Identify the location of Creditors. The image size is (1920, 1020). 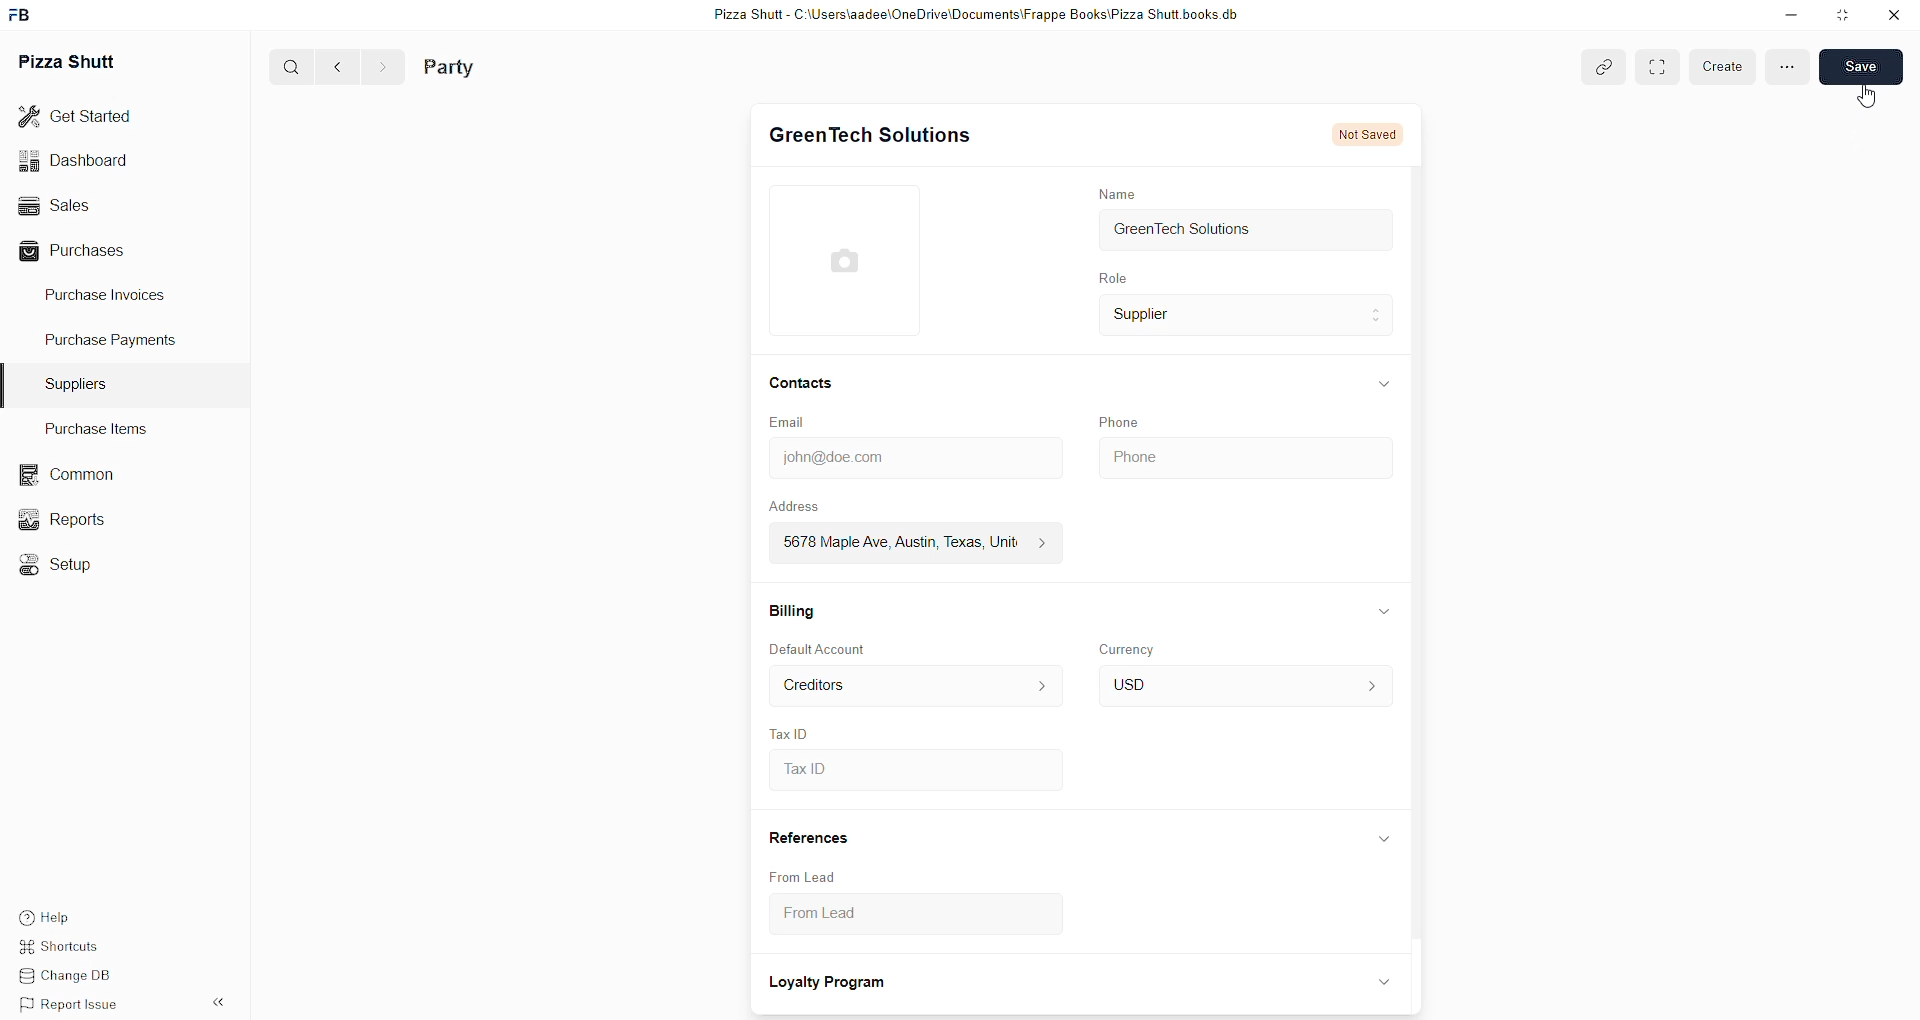
(912, 686).